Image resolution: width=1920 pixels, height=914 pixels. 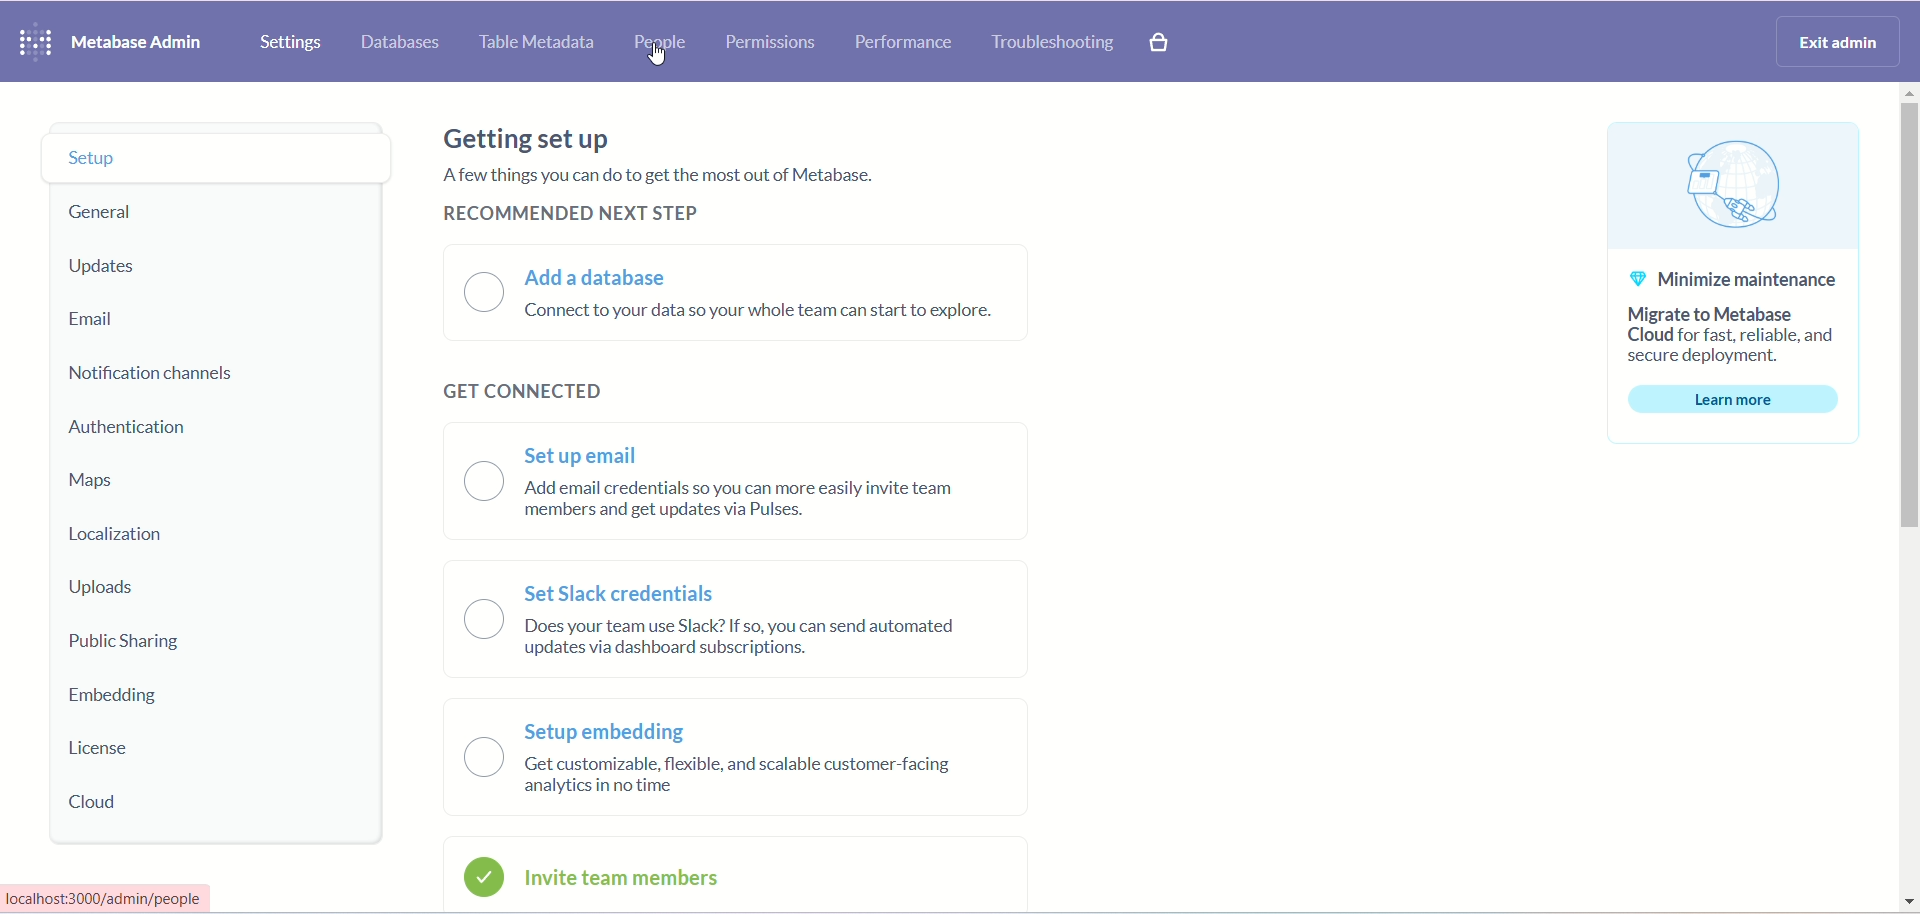 I want to click on invite members, so click(x=645, y=882).